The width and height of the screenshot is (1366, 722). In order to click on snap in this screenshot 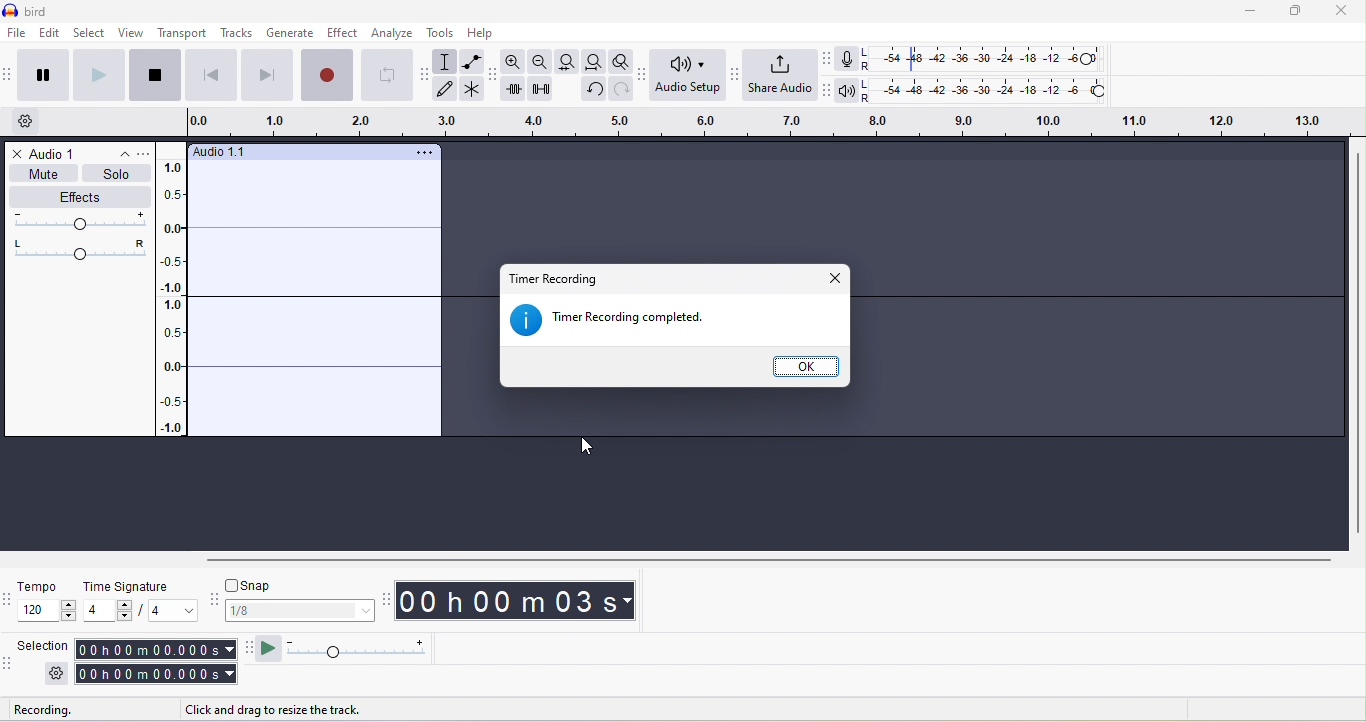, I will do `click(298, 587)`.